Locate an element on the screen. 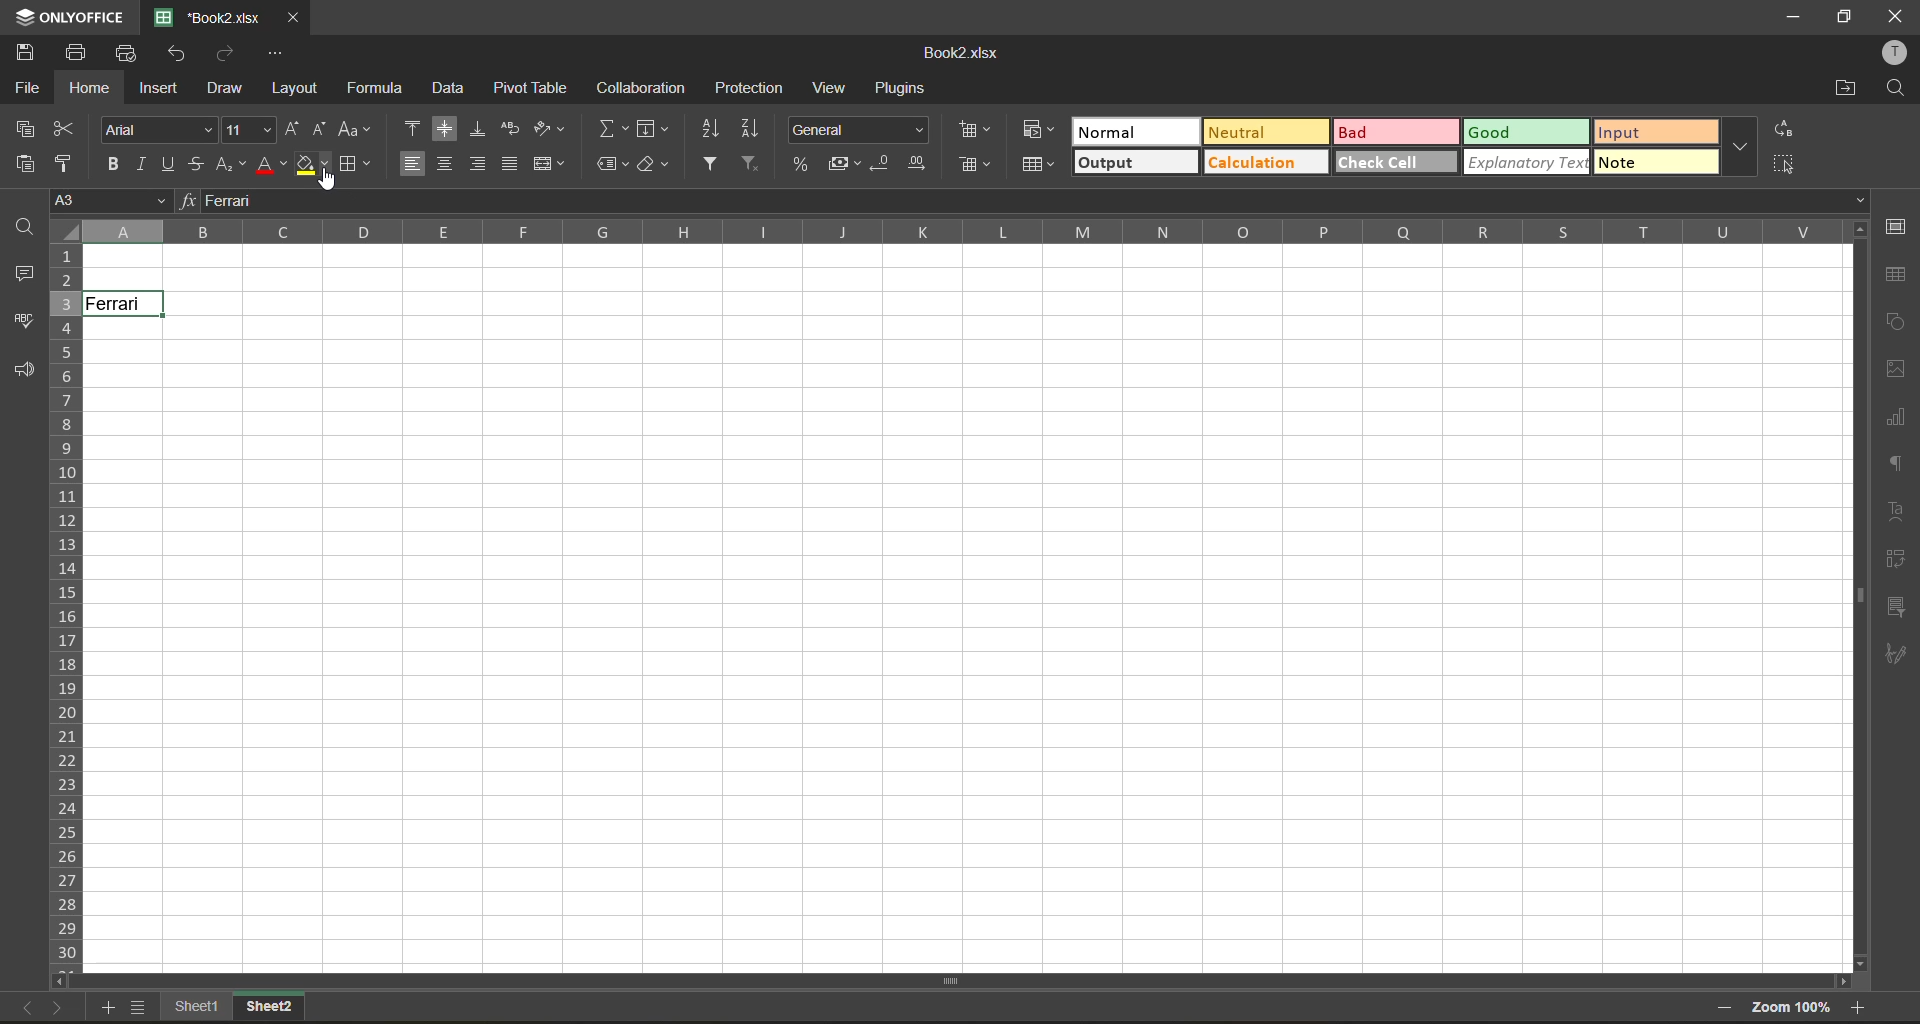 The height and width of the screenshot is (1024, 1920). font color is located at coordinates (273, 165).